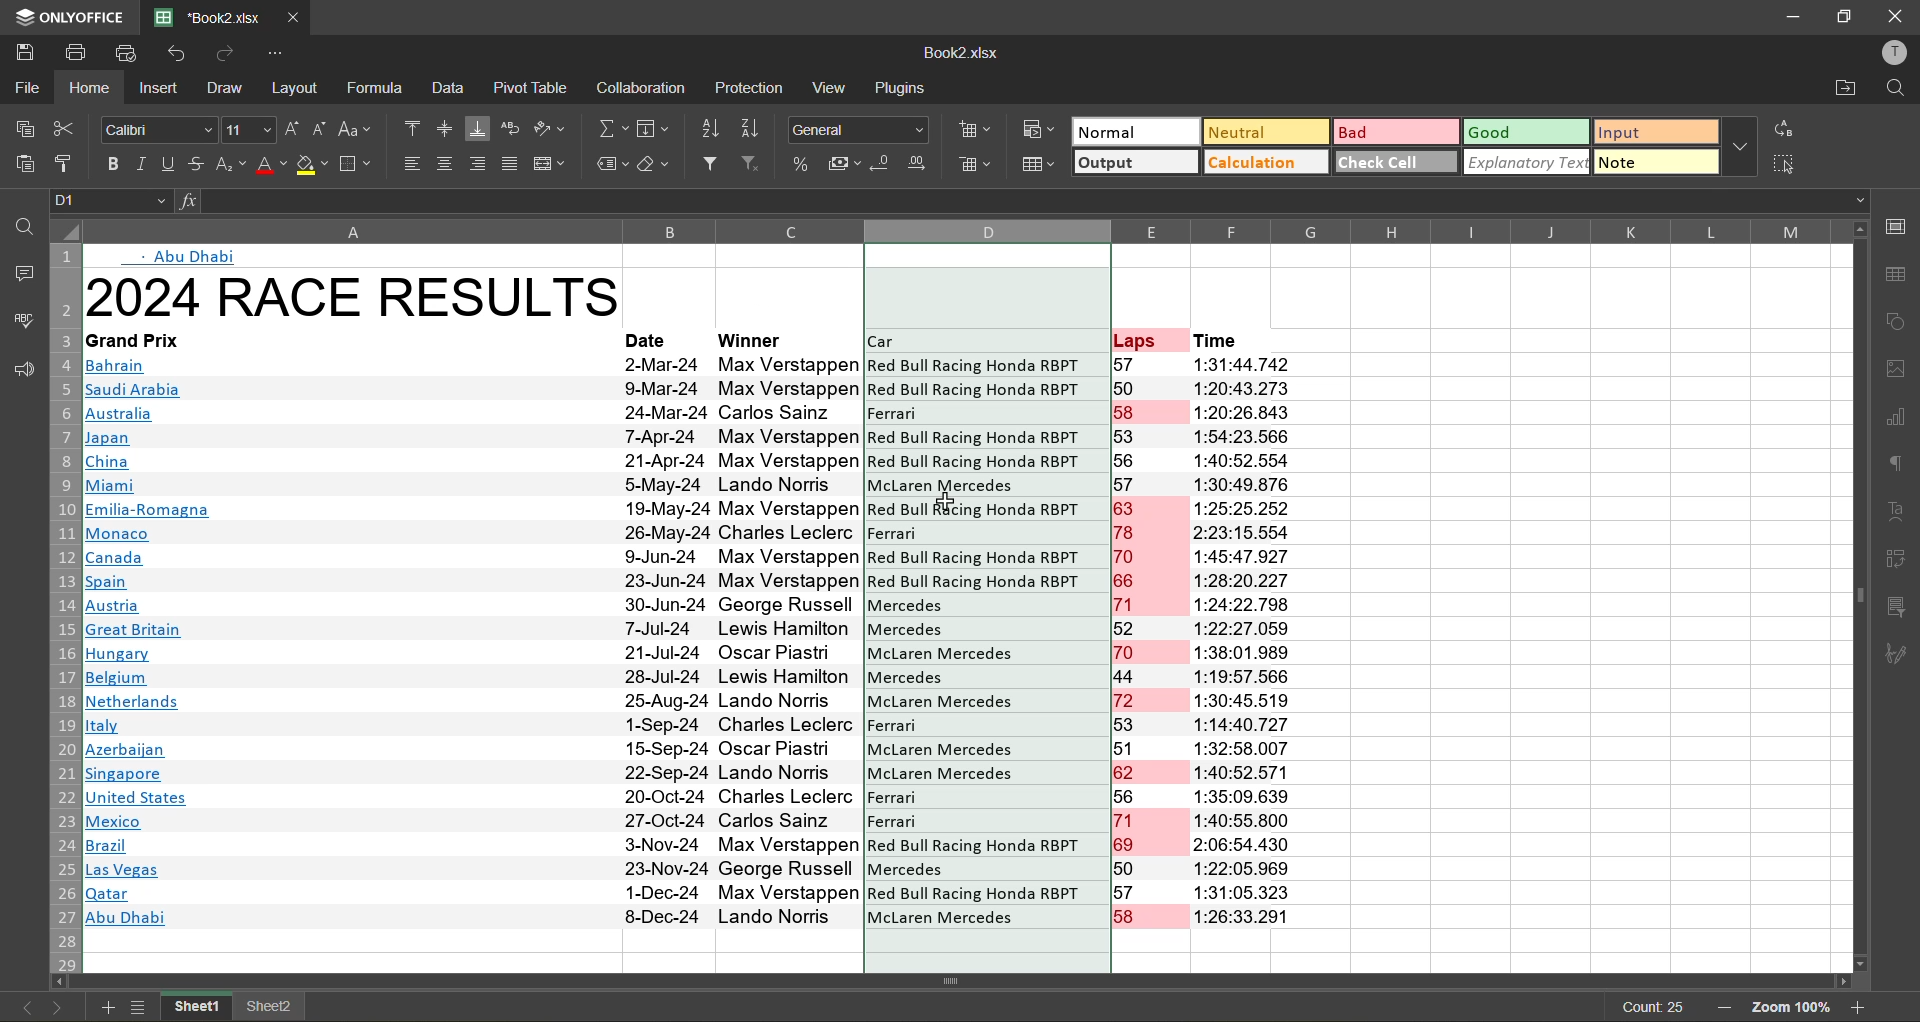 This screenshot has height=1022, width=1920. What do you see at coordinates (689, 822) in the screenshot?
I see `A Mexico 27-Oct-24 Carlos Sainz Ferrari 71 1:40:55.800` at bounding box center [689, 822].